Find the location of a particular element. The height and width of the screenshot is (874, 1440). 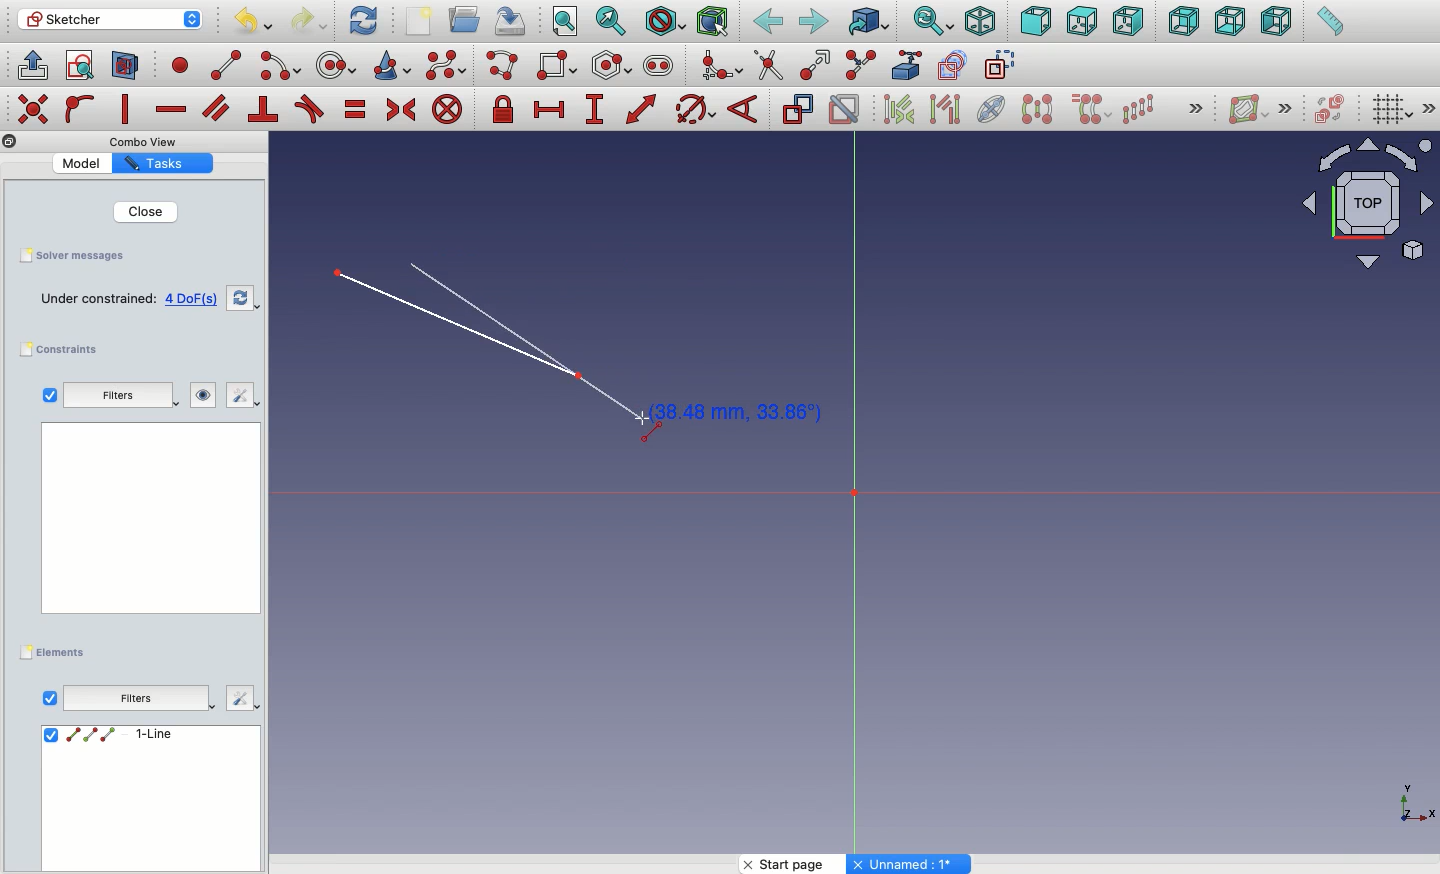

Sync view is located at coordinates (933, 21).